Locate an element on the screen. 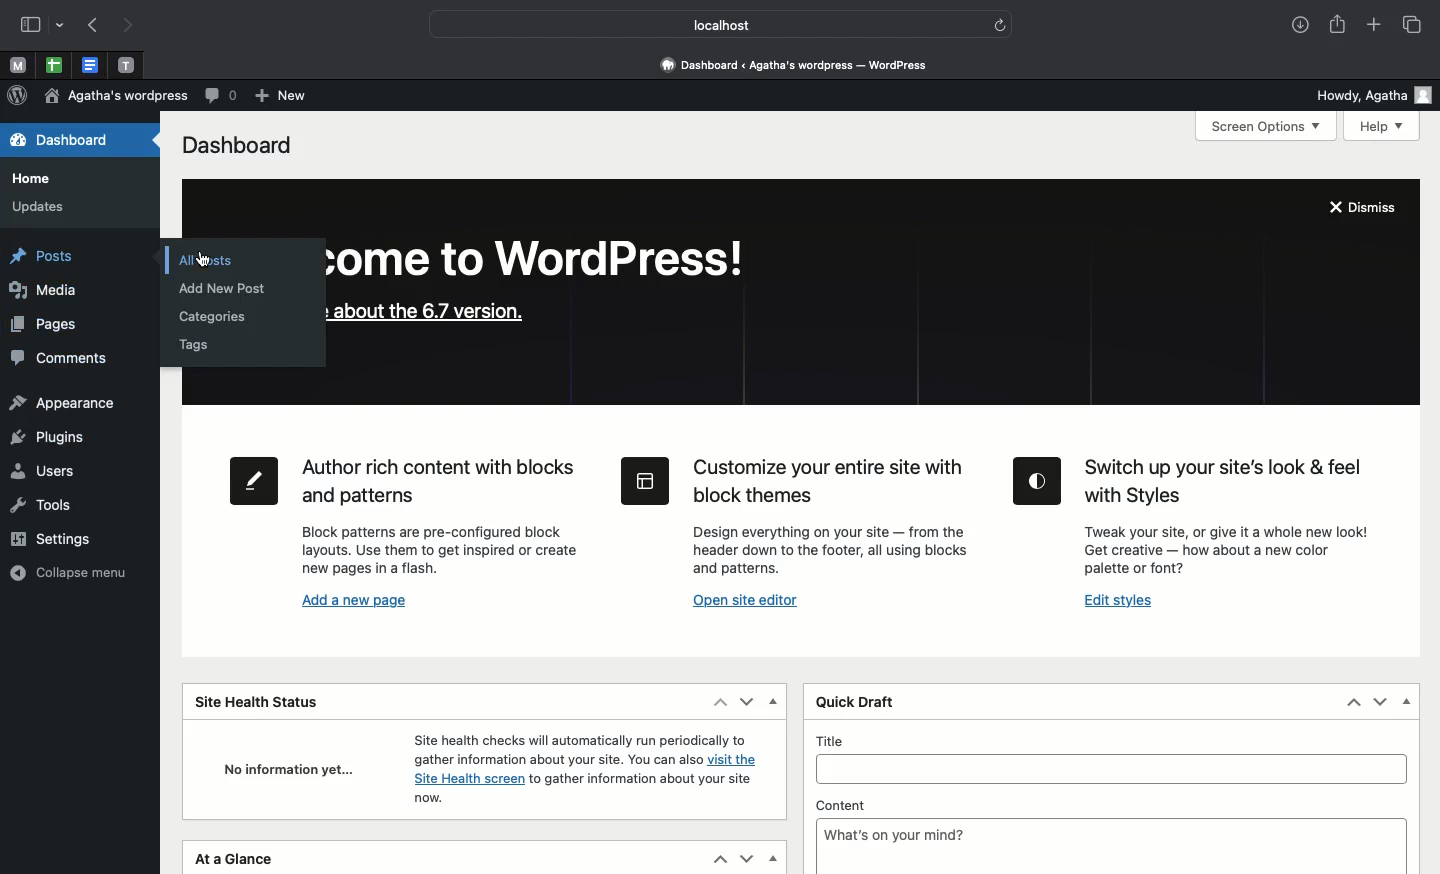 The height and width of the screenshot is (874, 1440). Author rich content with blocks and patterns Block patterns are pre-configured block layouts. Use them to get inspired or create new pages in a flash. is located at coordinates (402, 516).